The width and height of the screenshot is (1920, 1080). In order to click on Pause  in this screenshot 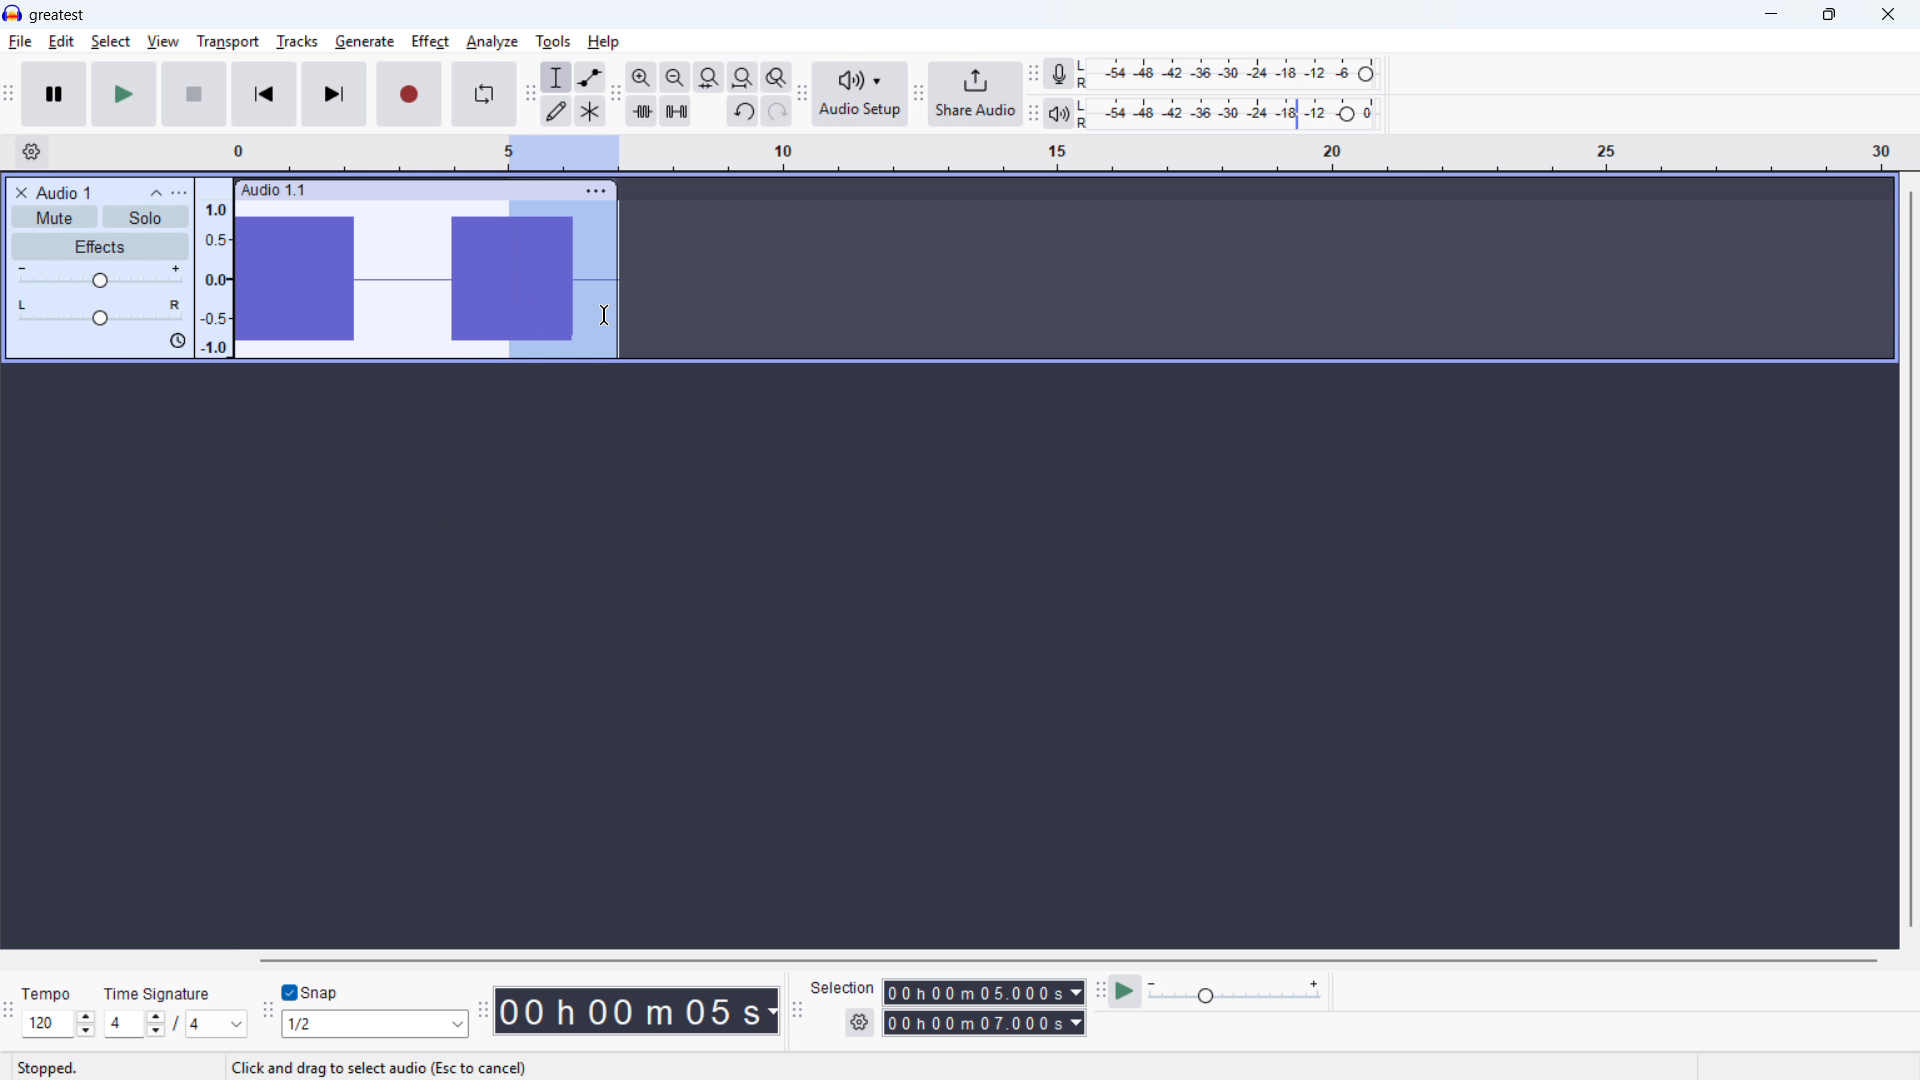, I will do `click(54, 94)`.